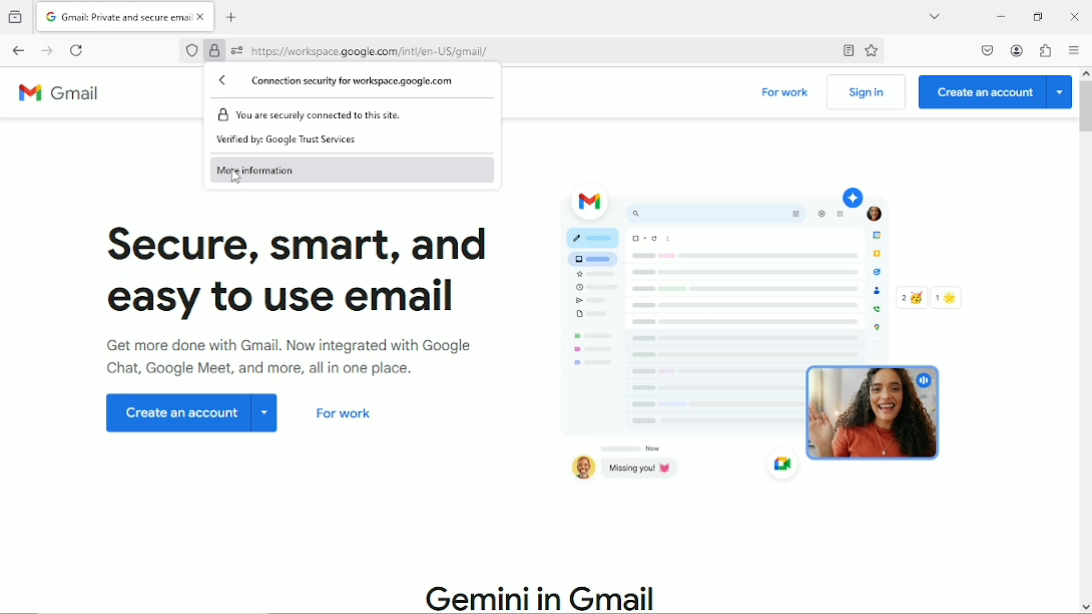 This screenshot has width=1092, height=614. I want to click on No trackers known to firefox were detected on this page, so click(191, 49).